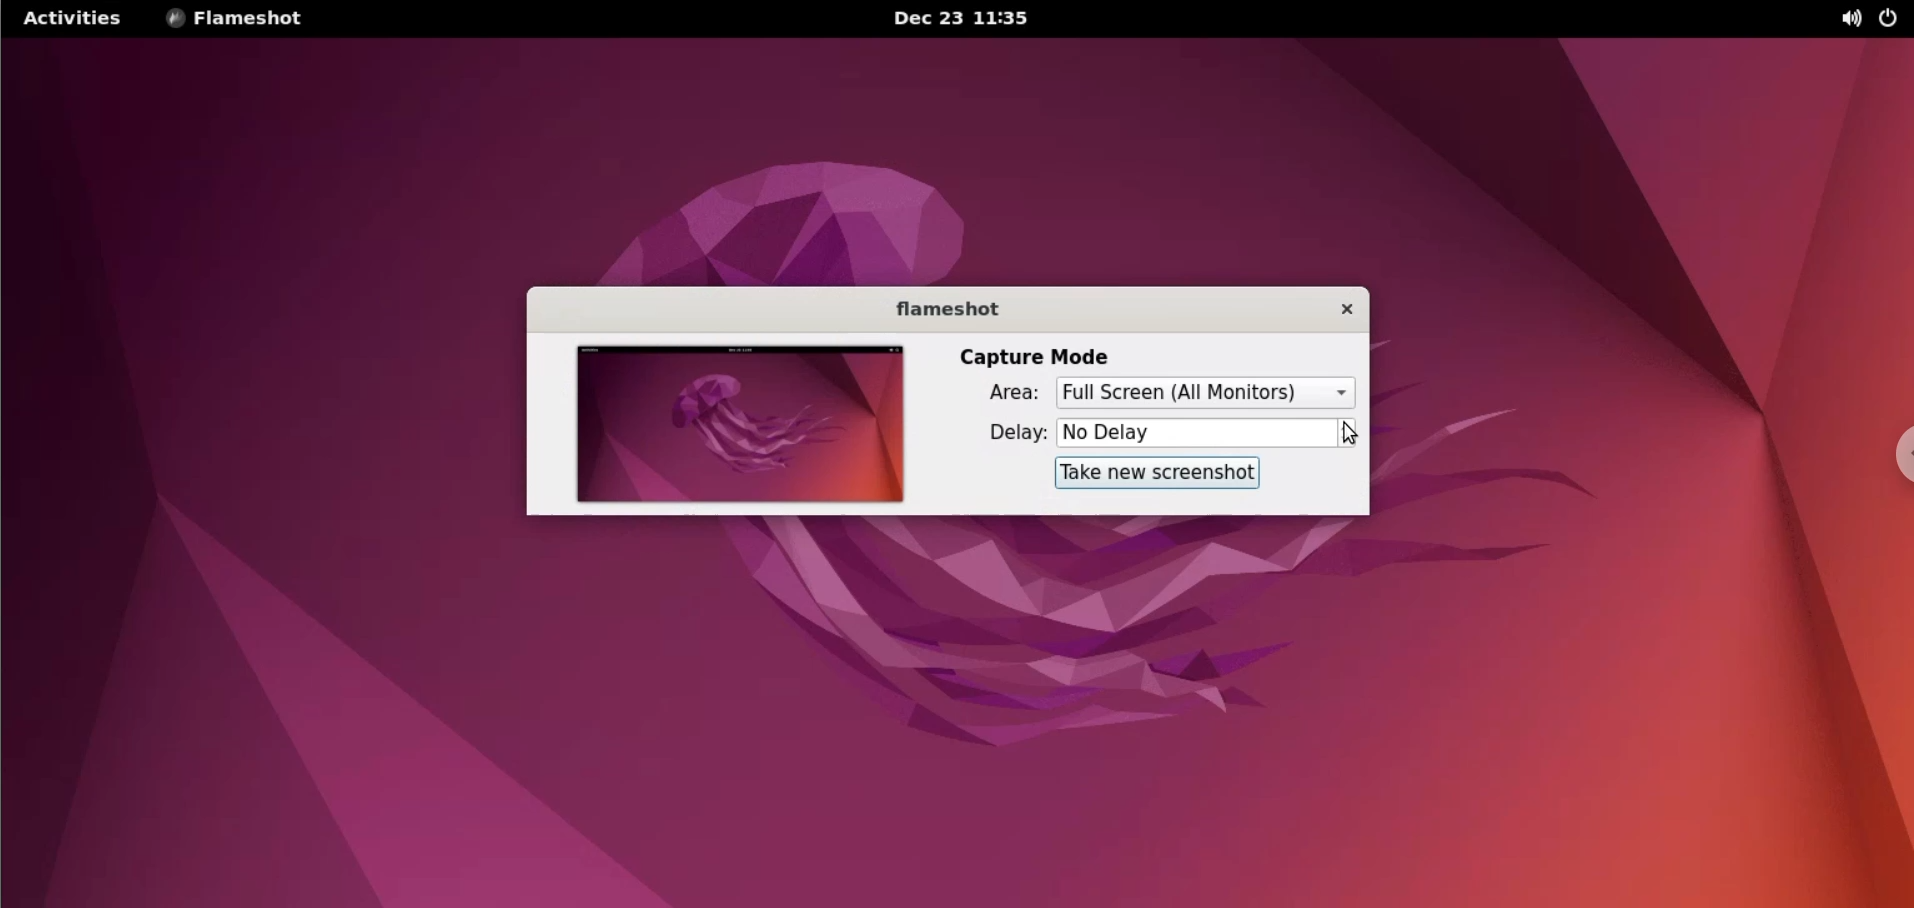 This screenshot has width=1914, height=908. What do you see at coordinates (1023, 357) in the screenshot?
I see `capture mode` at bounding box center [1023, 357].